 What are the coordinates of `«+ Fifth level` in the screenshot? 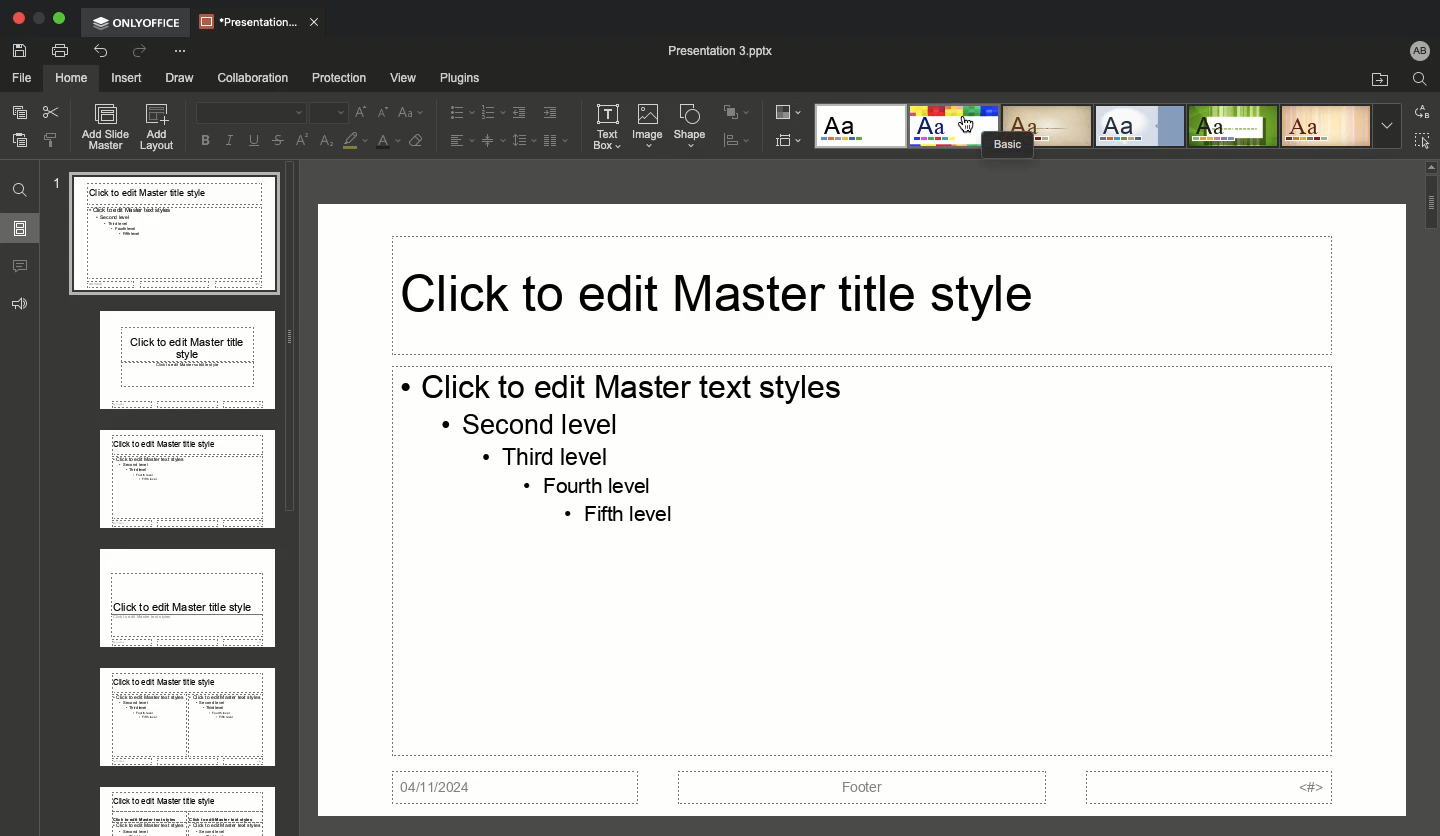 It's located at (626, 518).